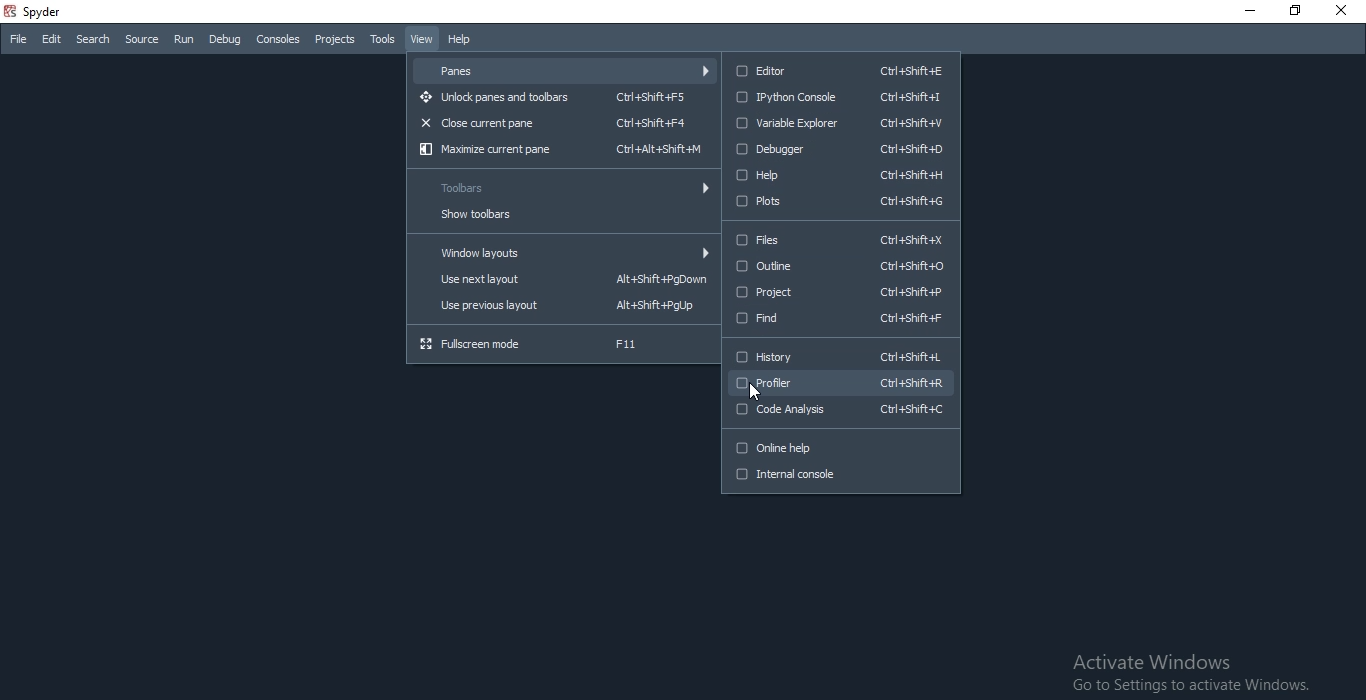  Describe the element at coordinates (62, 13) in the screenshot. I see `spyder` at that location.